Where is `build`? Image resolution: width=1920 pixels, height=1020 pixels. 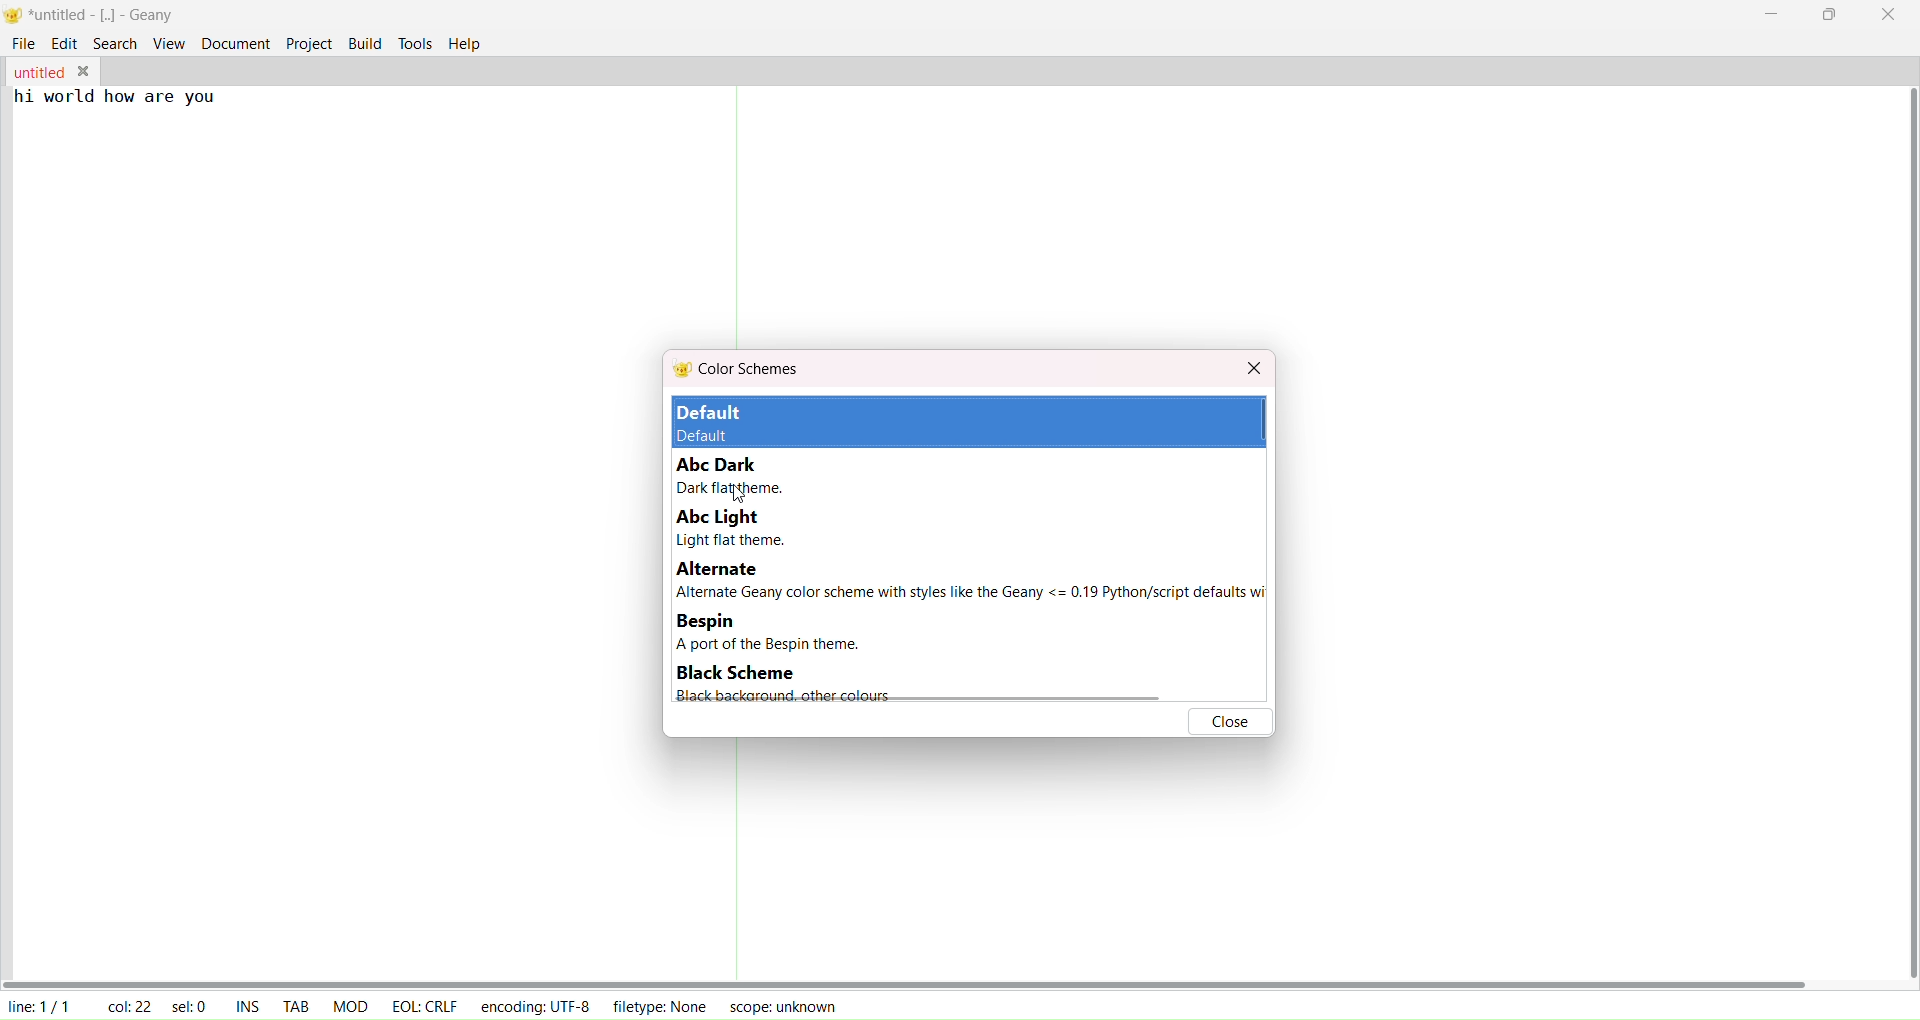 build is located at coordinates (367, 42).